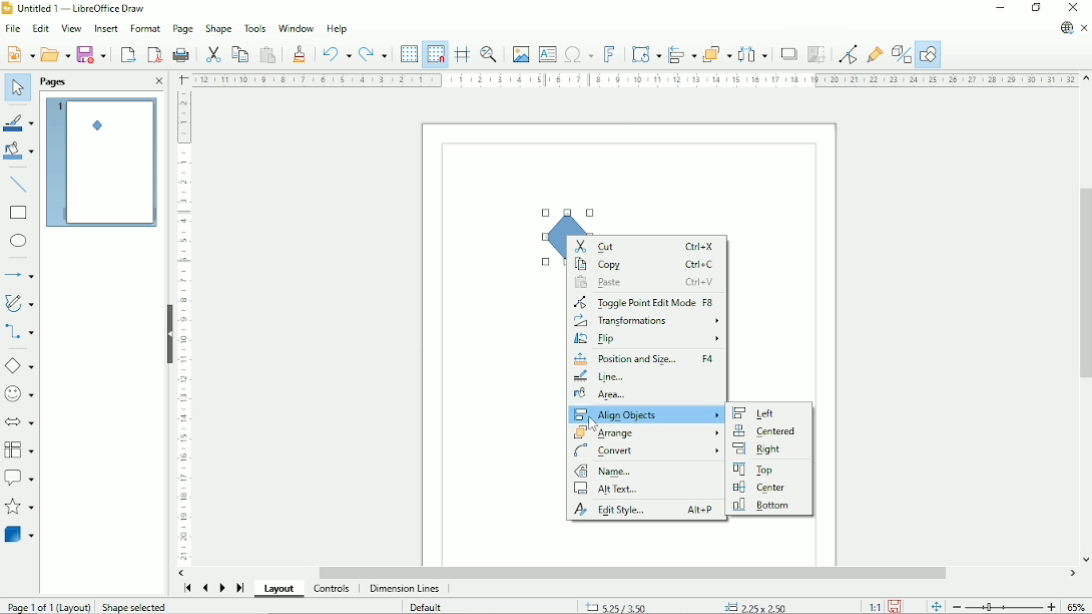 This screenshot has height=614, width=1092. I want to click on Insert, so click(107, 28).